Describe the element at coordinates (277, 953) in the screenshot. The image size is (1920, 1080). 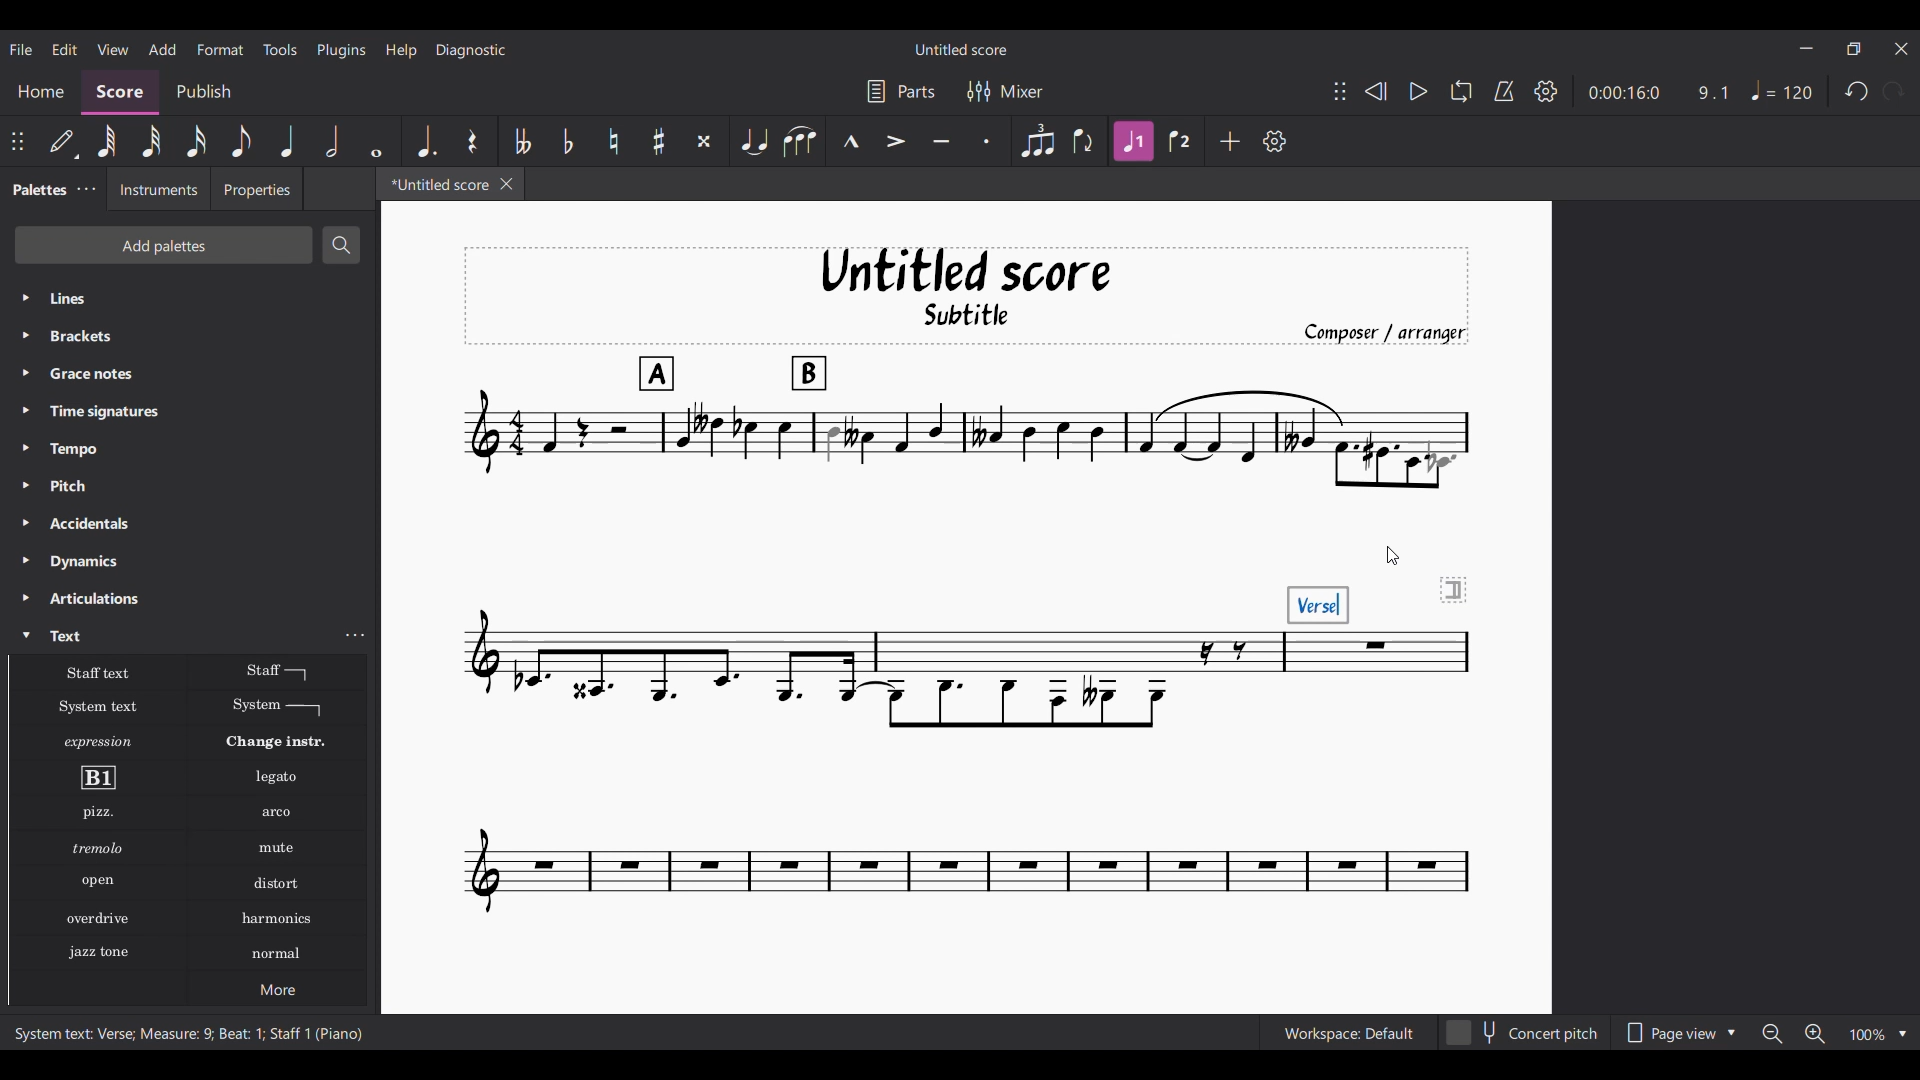
I see `Normal` at that location.